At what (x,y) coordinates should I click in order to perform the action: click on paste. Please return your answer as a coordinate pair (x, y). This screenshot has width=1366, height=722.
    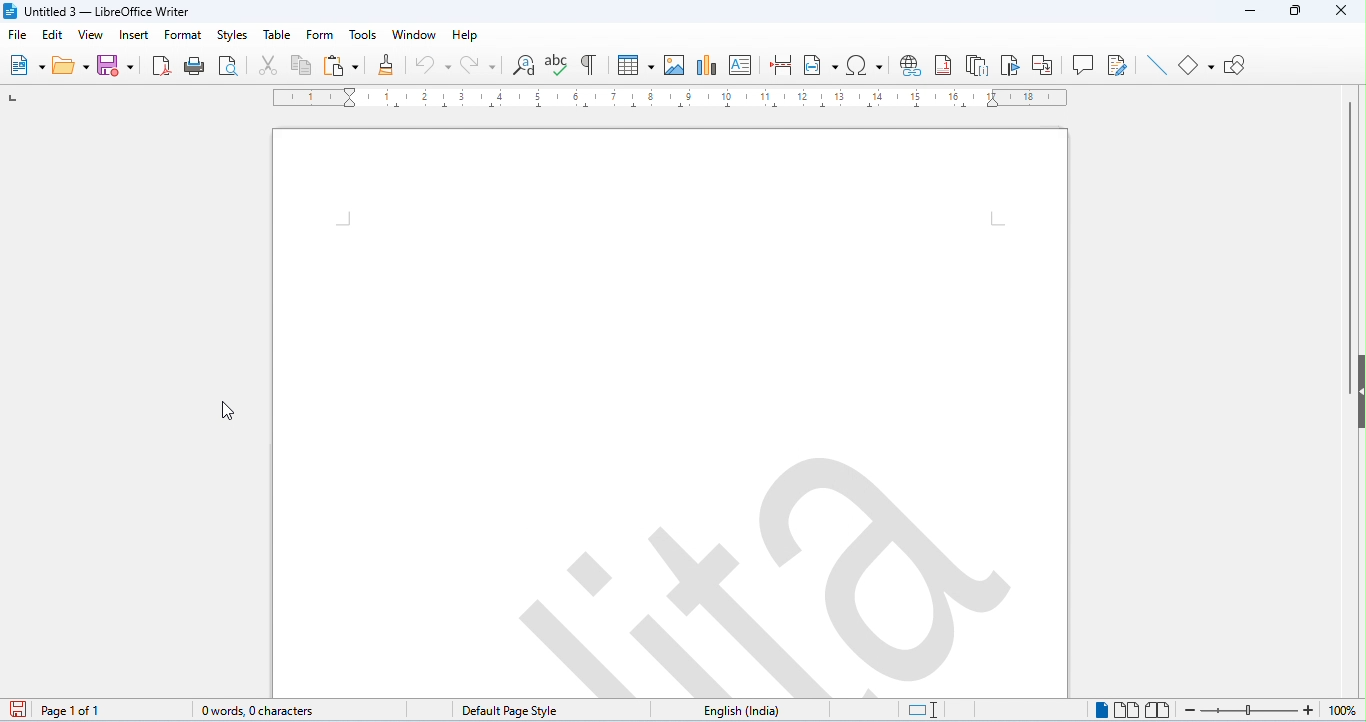
    Looking at the image, I should click on (341, 65).